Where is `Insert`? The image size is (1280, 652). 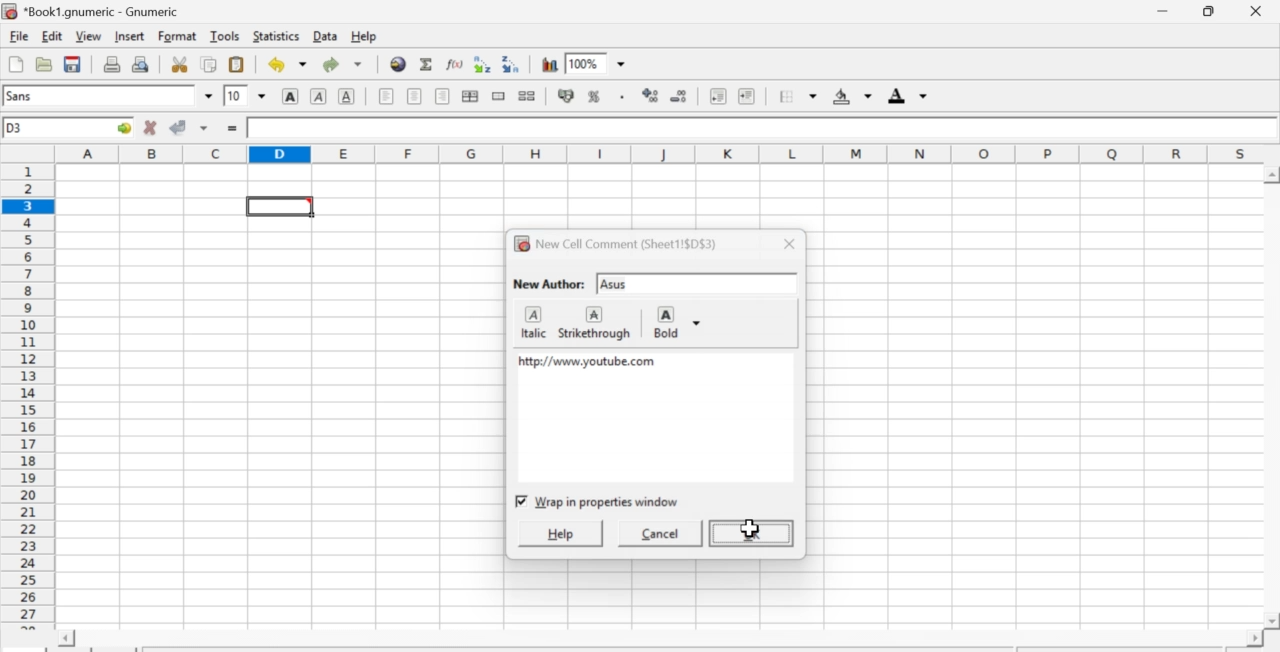 Insert is located at coordinates (130, 35).